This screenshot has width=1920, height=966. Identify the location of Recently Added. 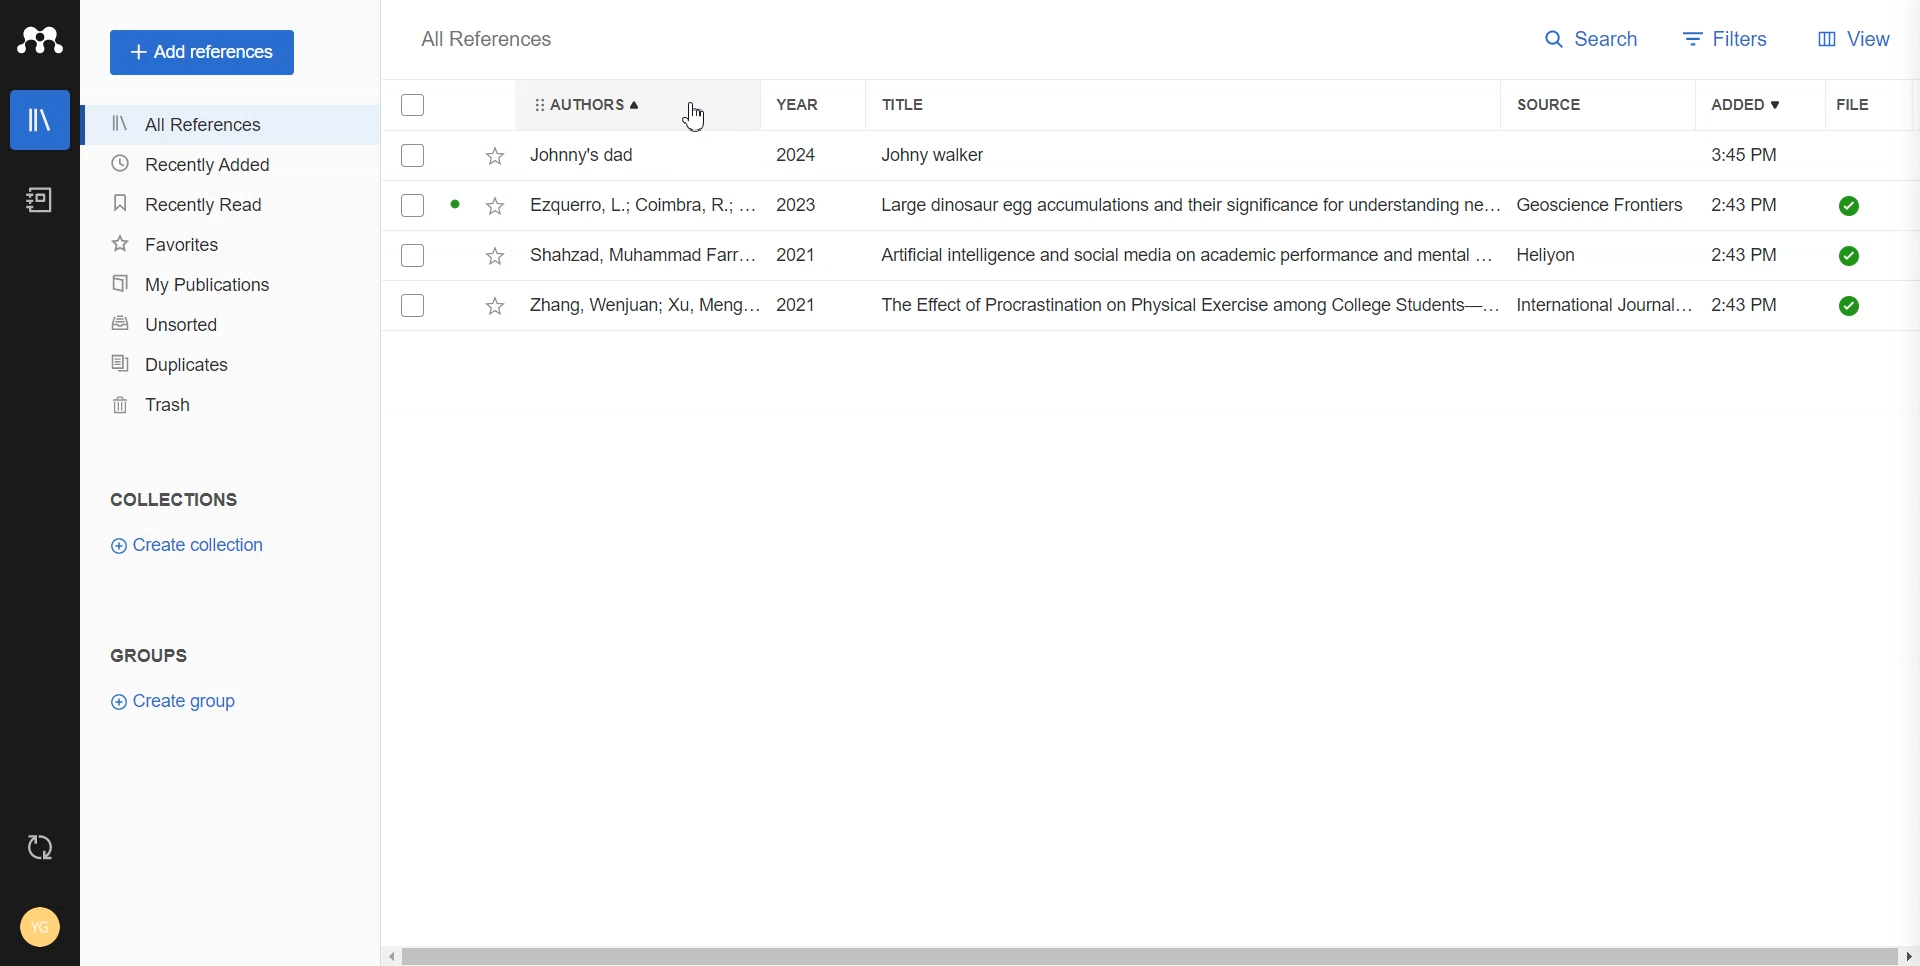
(221, 165).